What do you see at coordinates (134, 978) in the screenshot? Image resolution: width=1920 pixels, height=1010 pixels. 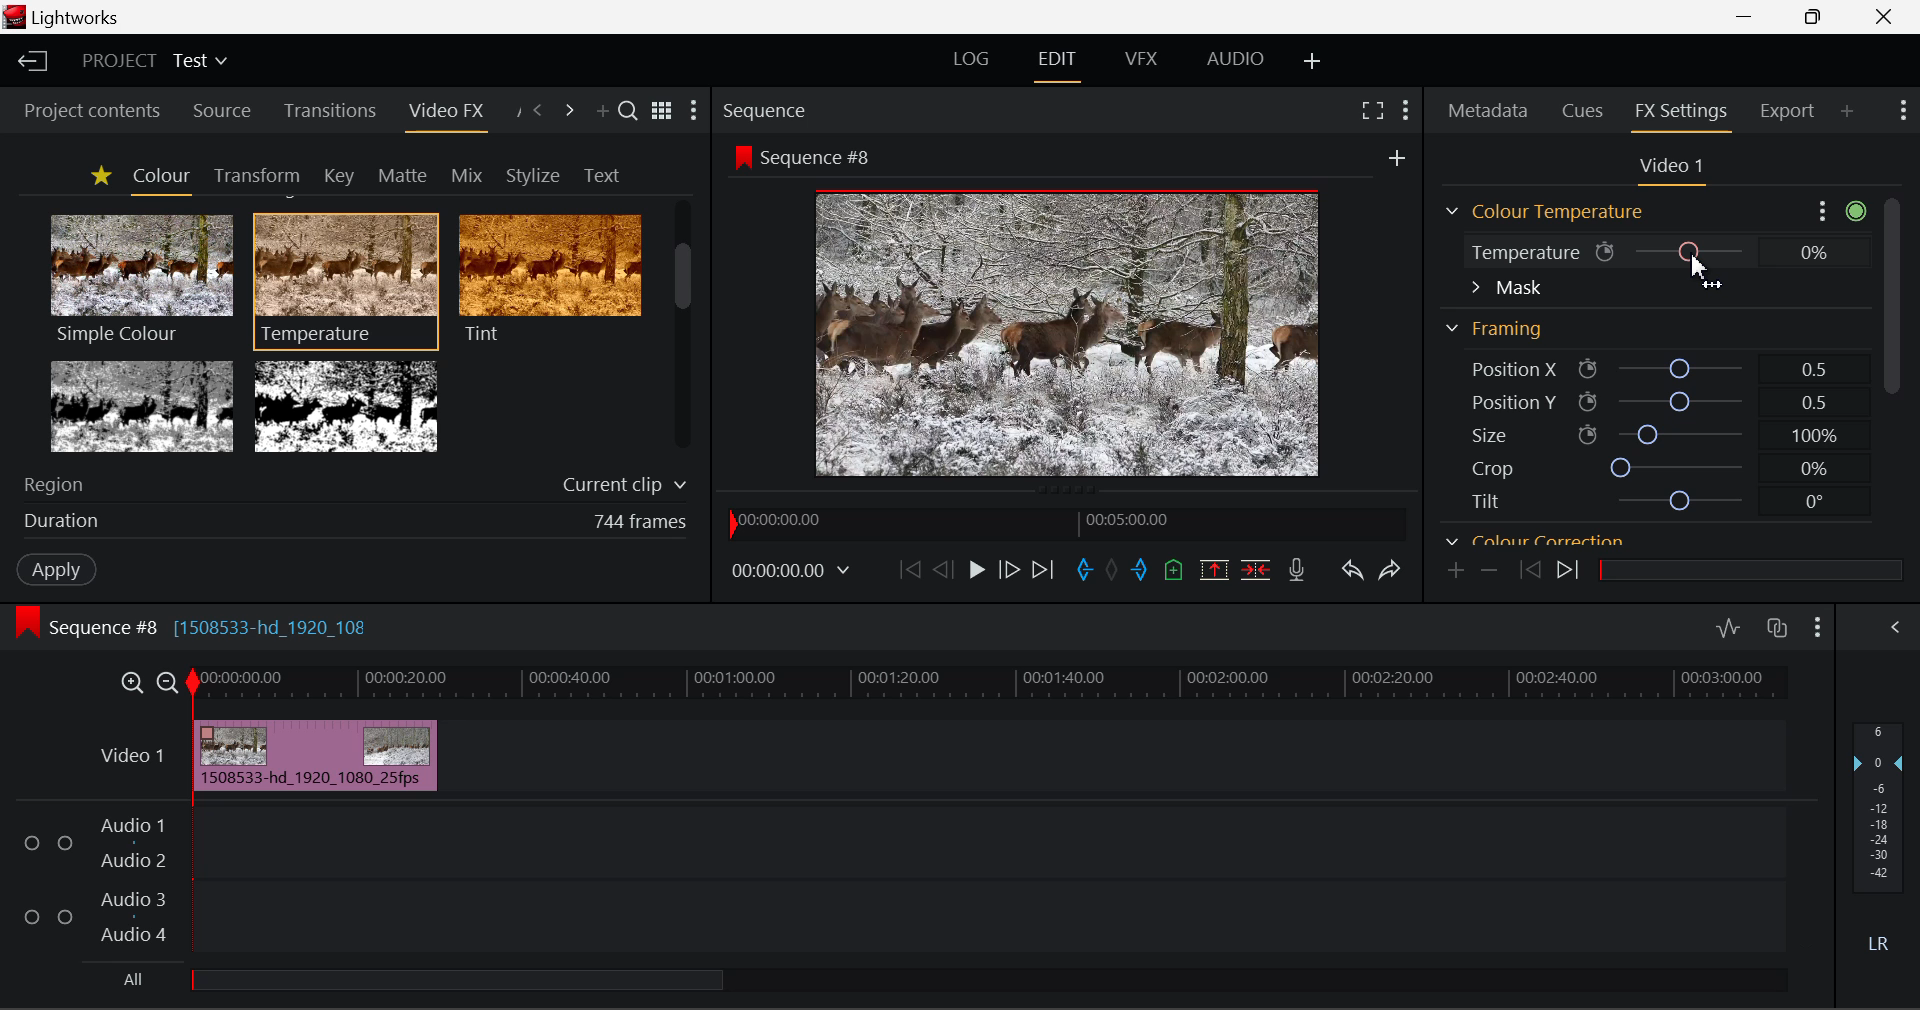 I see `All` at bounding box center [134, 978].